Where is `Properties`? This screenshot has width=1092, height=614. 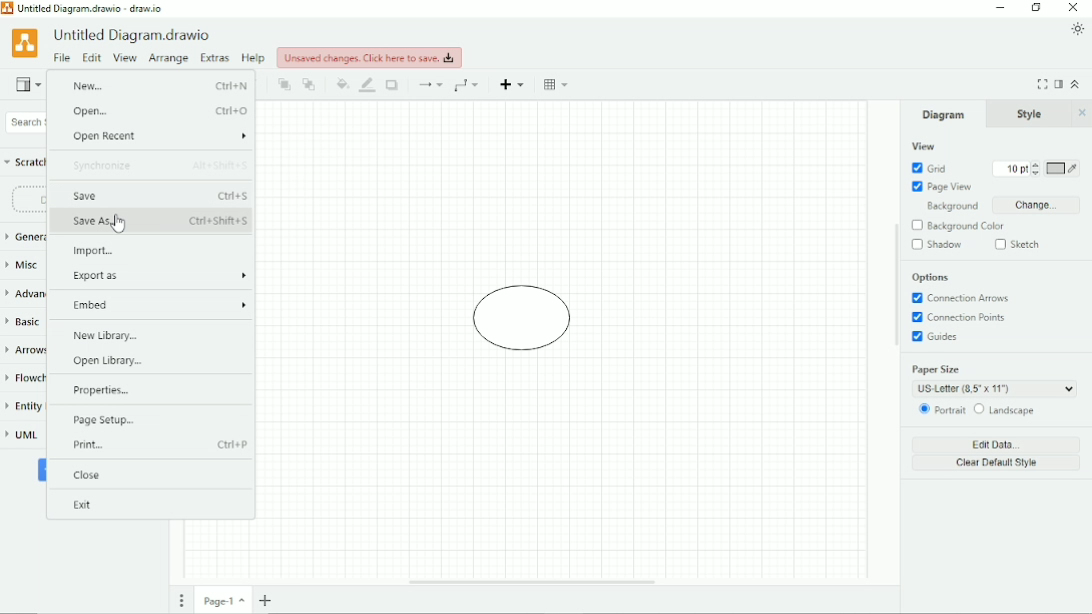
Properties is located at coordinates (109, 392).